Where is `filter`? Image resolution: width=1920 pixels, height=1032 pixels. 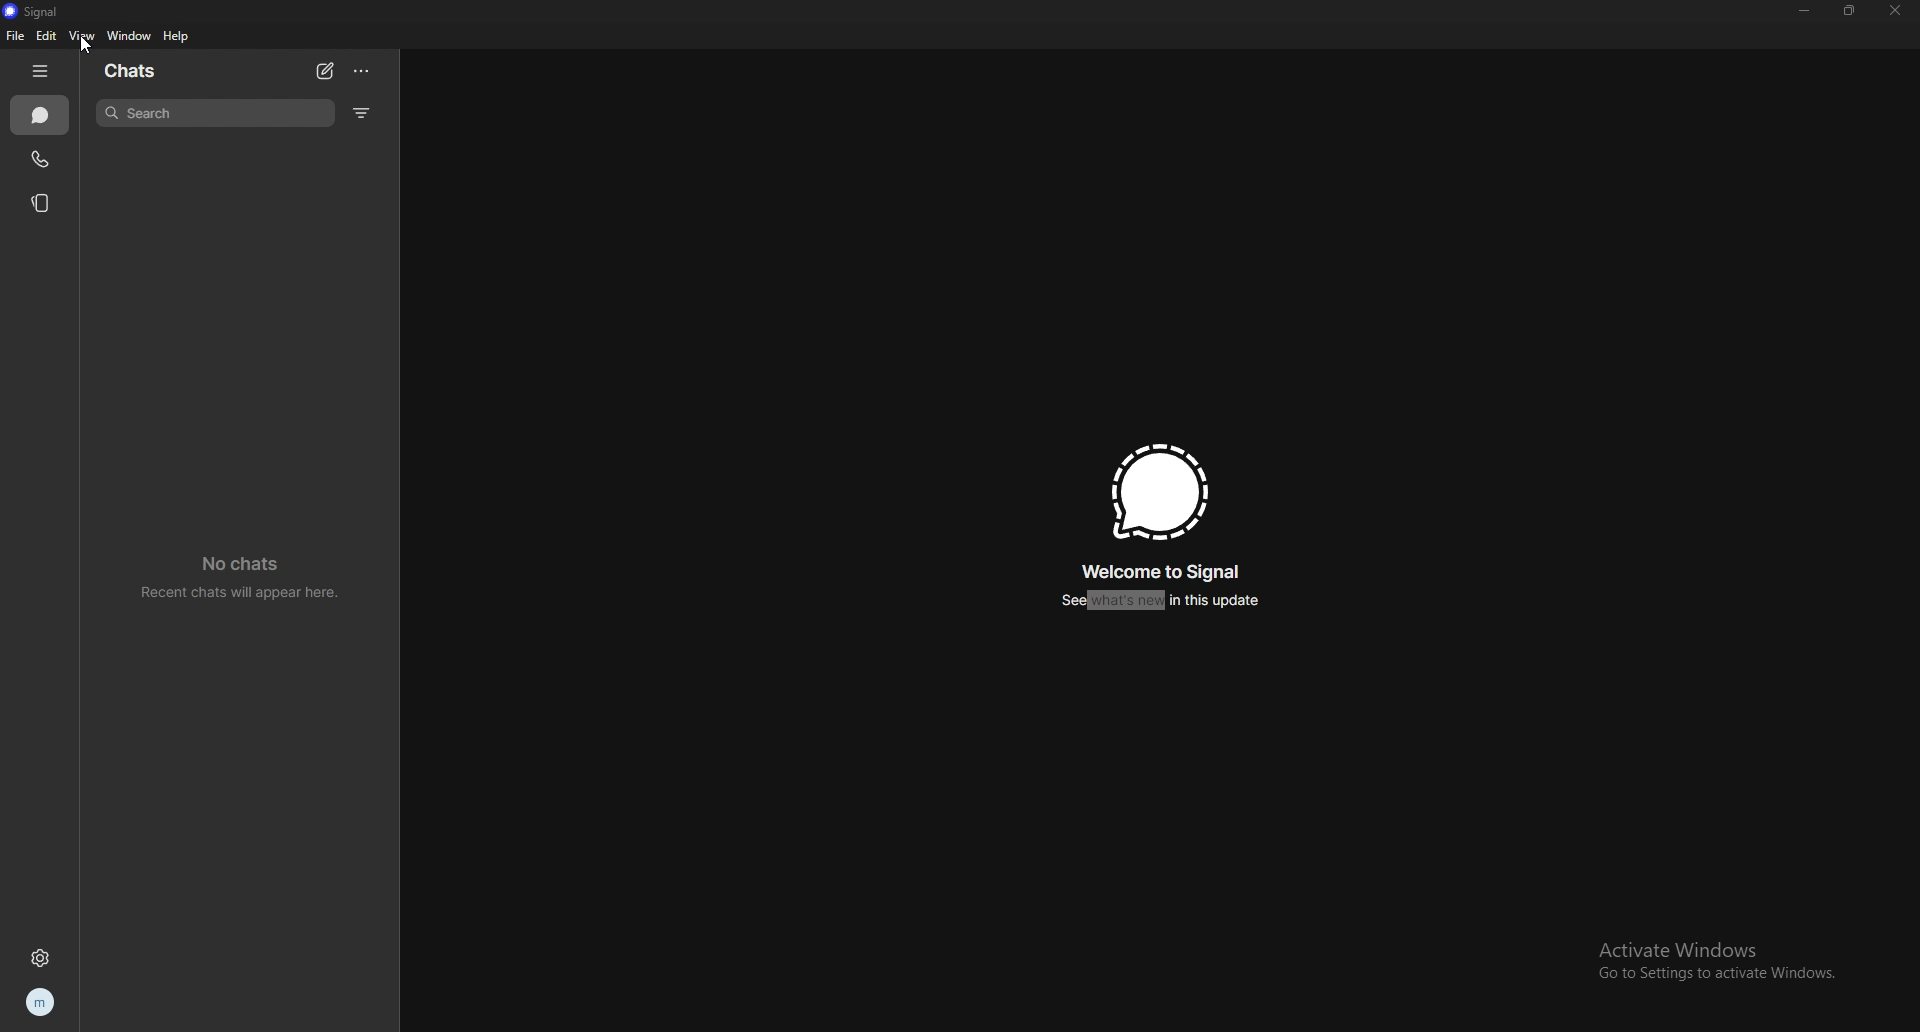
filter is located at coordinates (363, 112).